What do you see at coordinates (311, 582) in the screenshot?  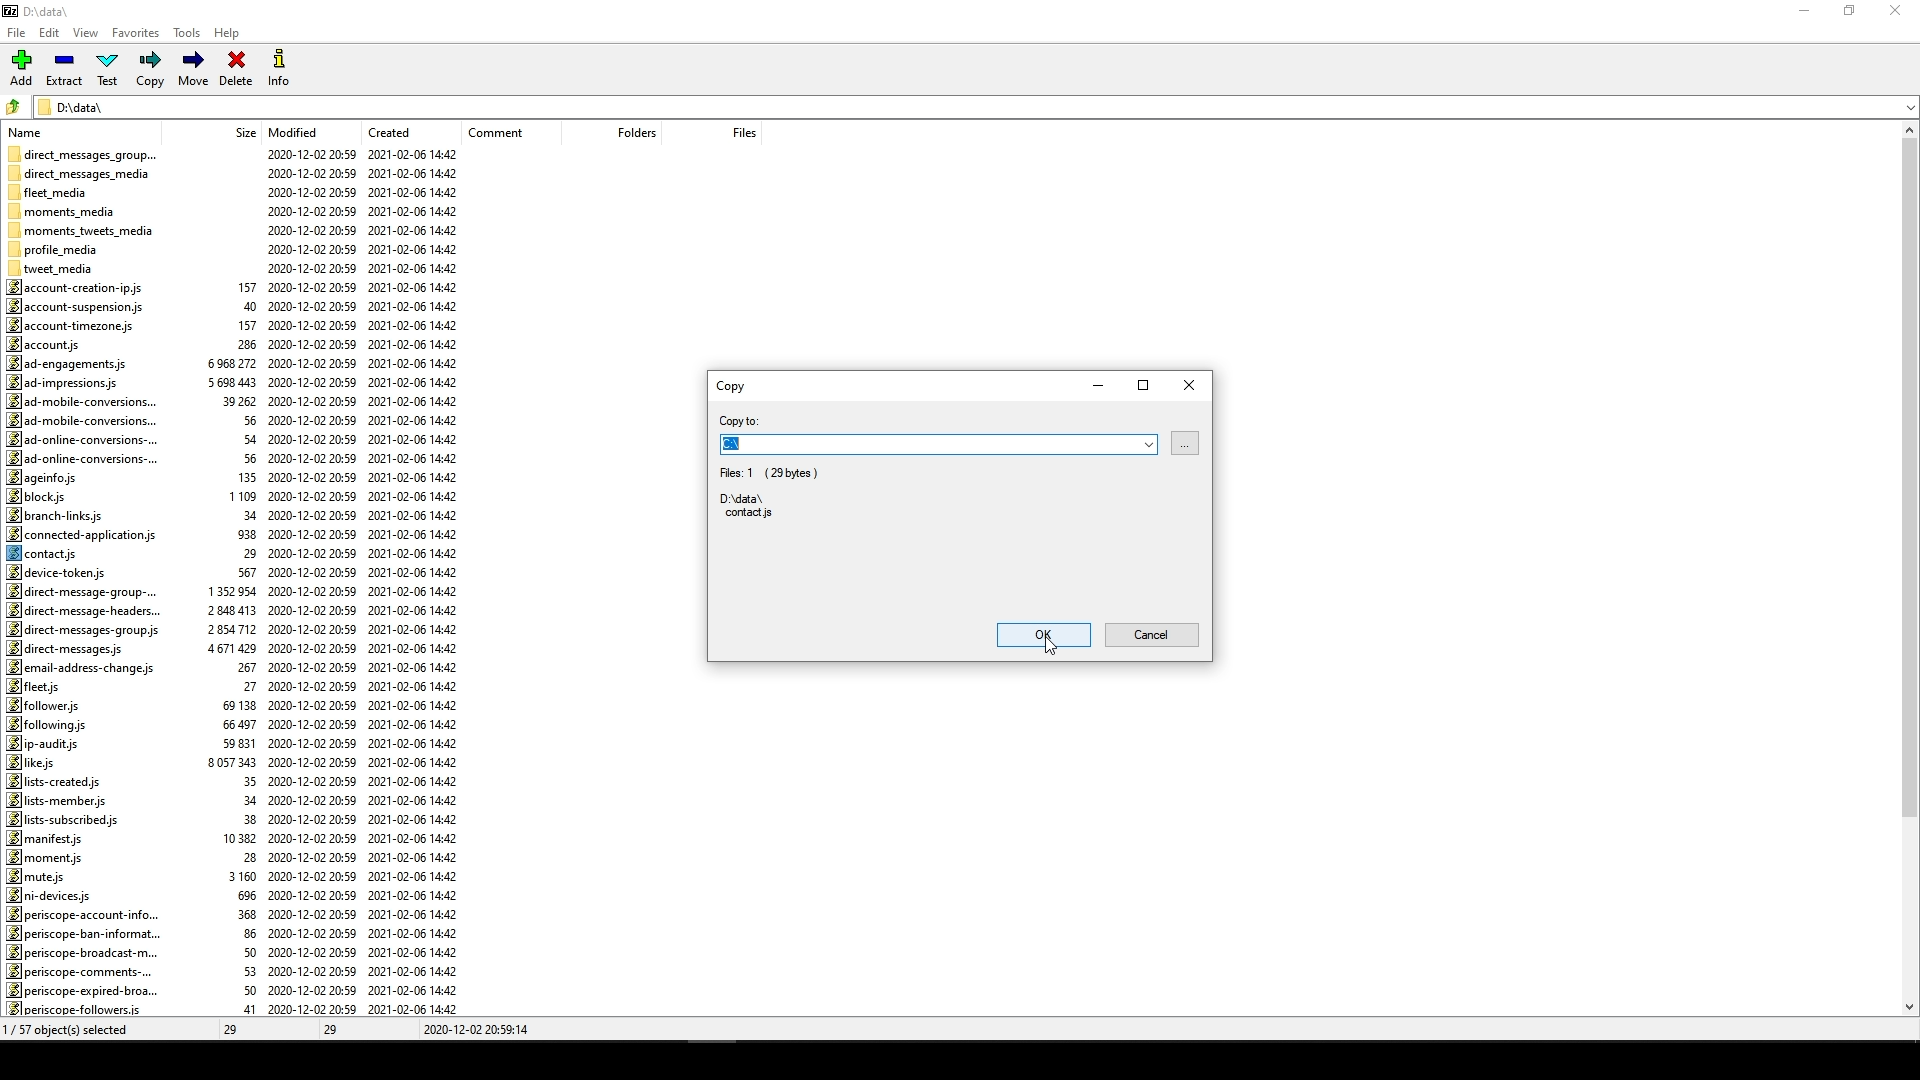 I see `Modified date and time` at bounding box center [311, 582].